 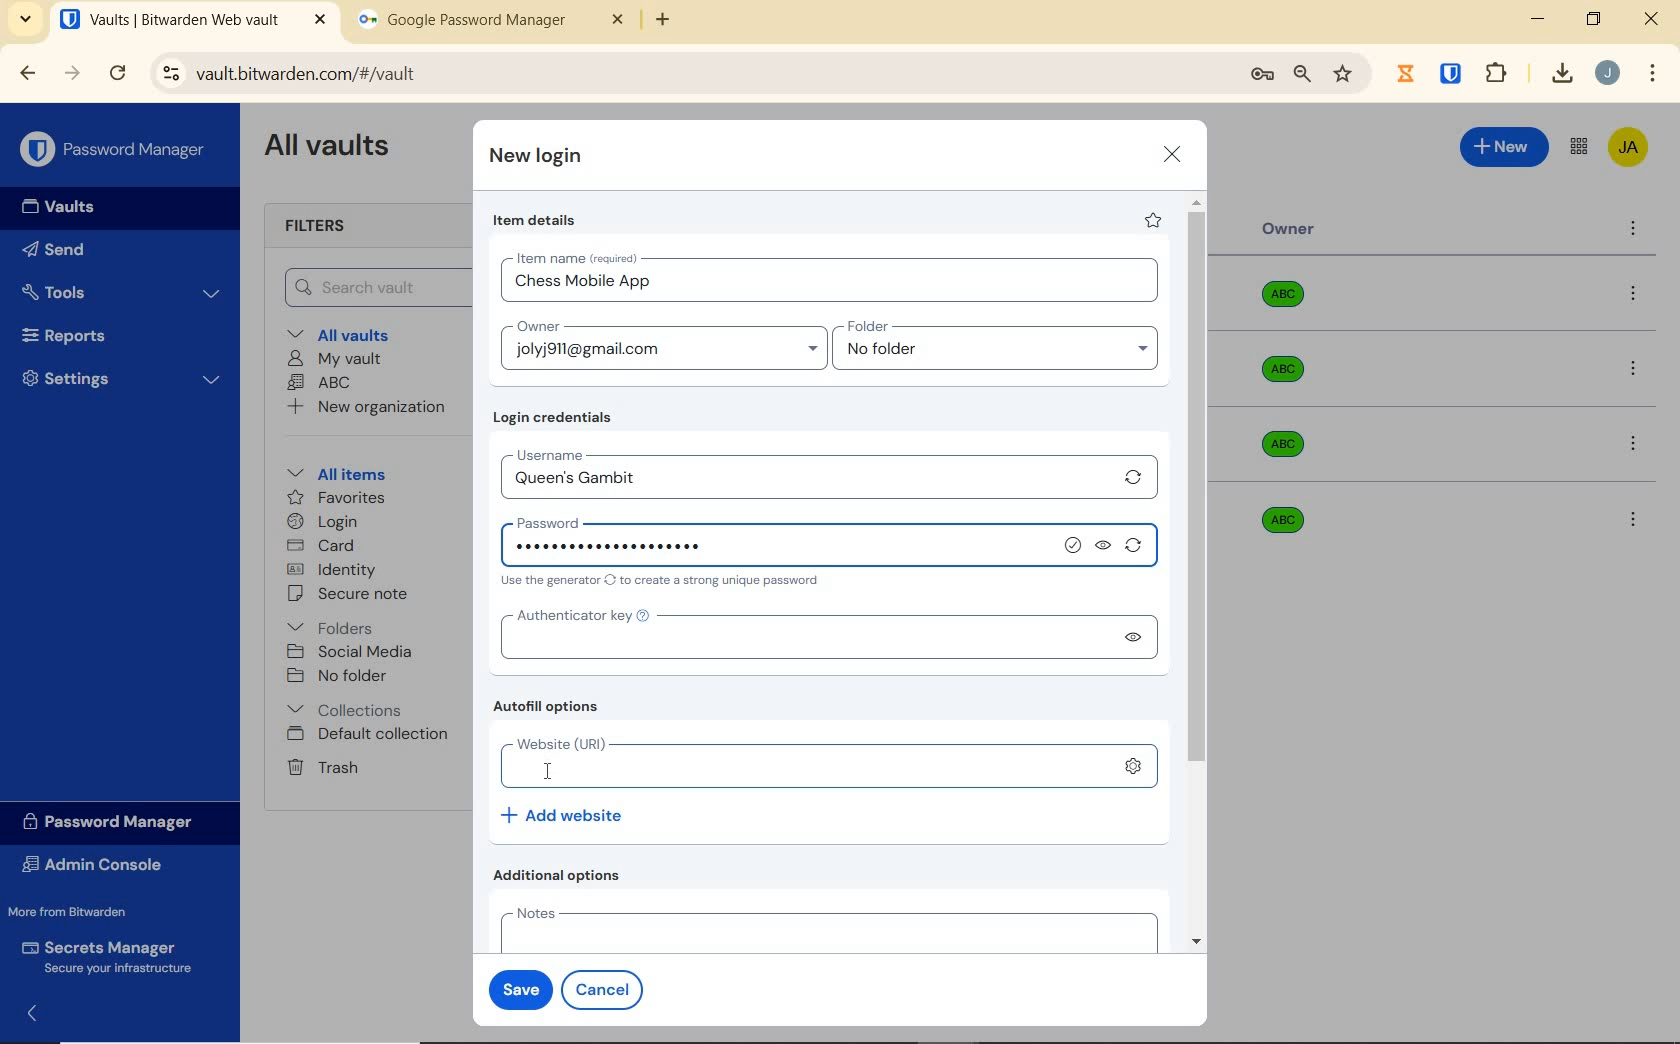 I want to click on option, so click(x=1637, y=295).